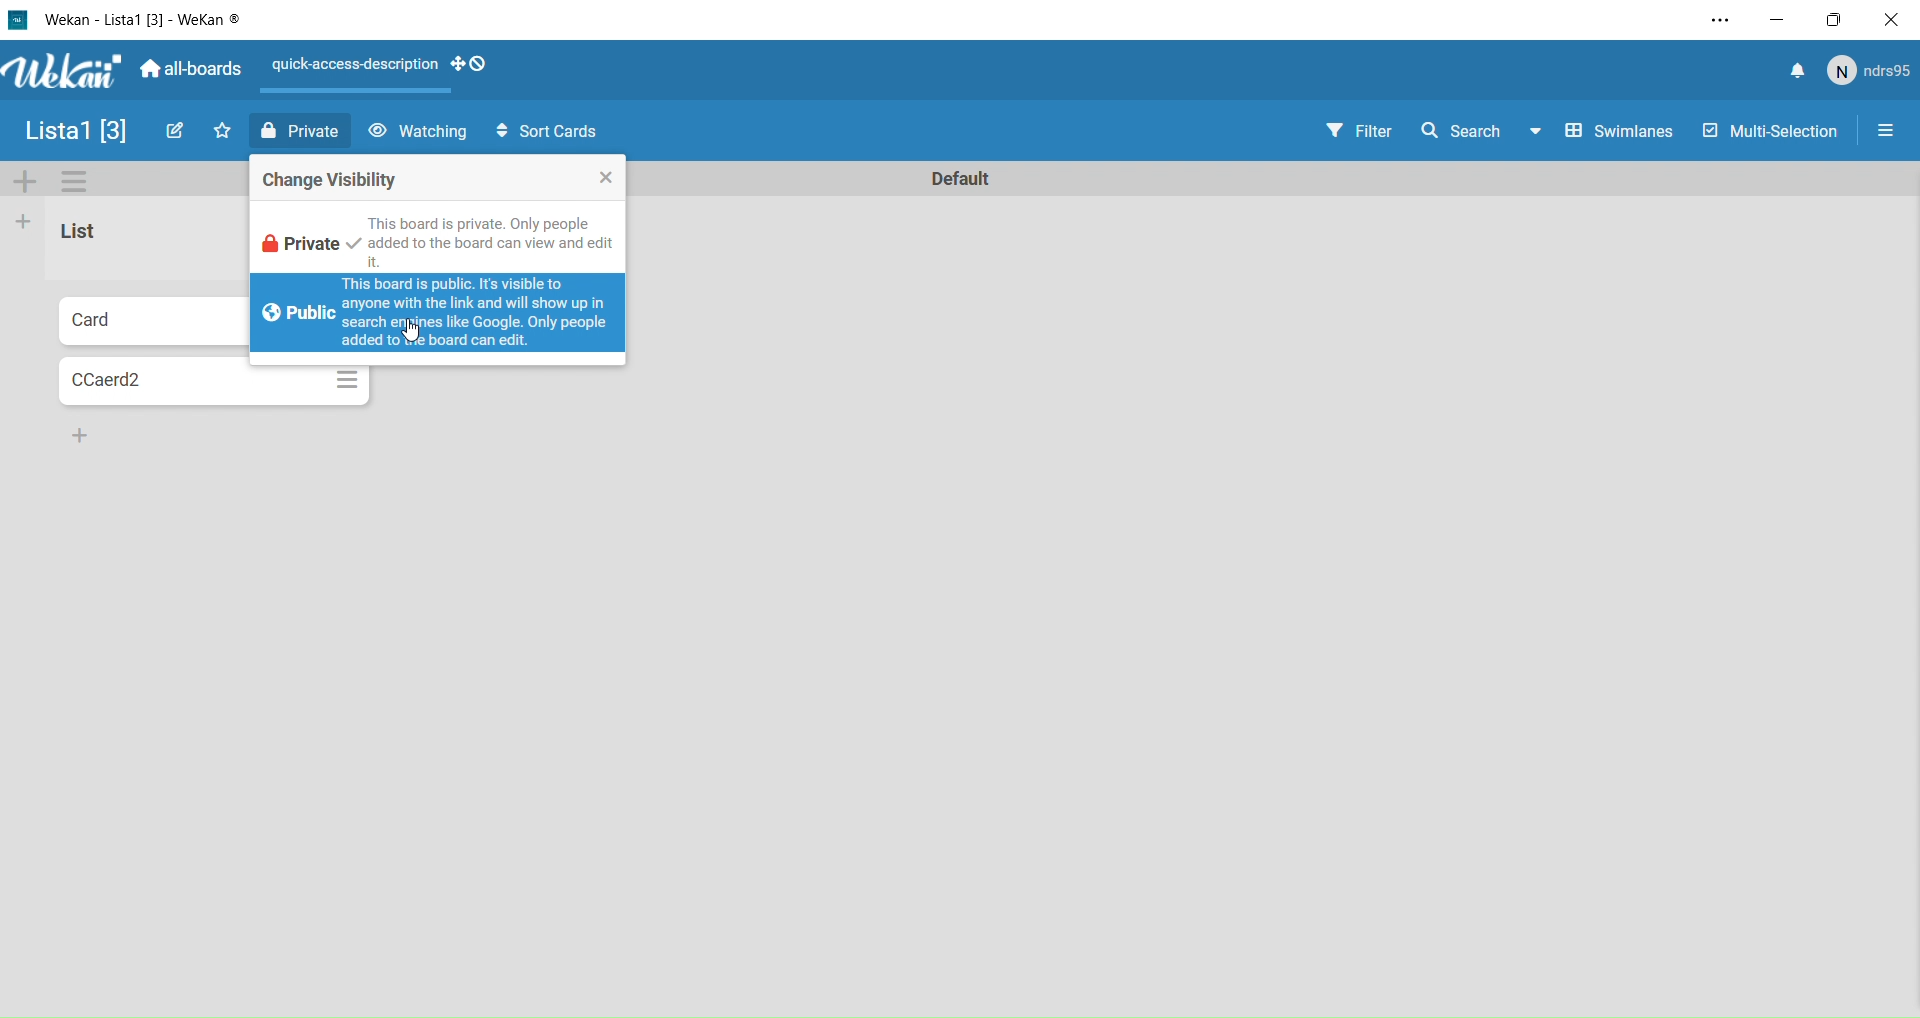 The image size is (1920, 1018). Describe the element at coordinates (1768, 135) in the screenshot. I see `Multi Selection` at that location.